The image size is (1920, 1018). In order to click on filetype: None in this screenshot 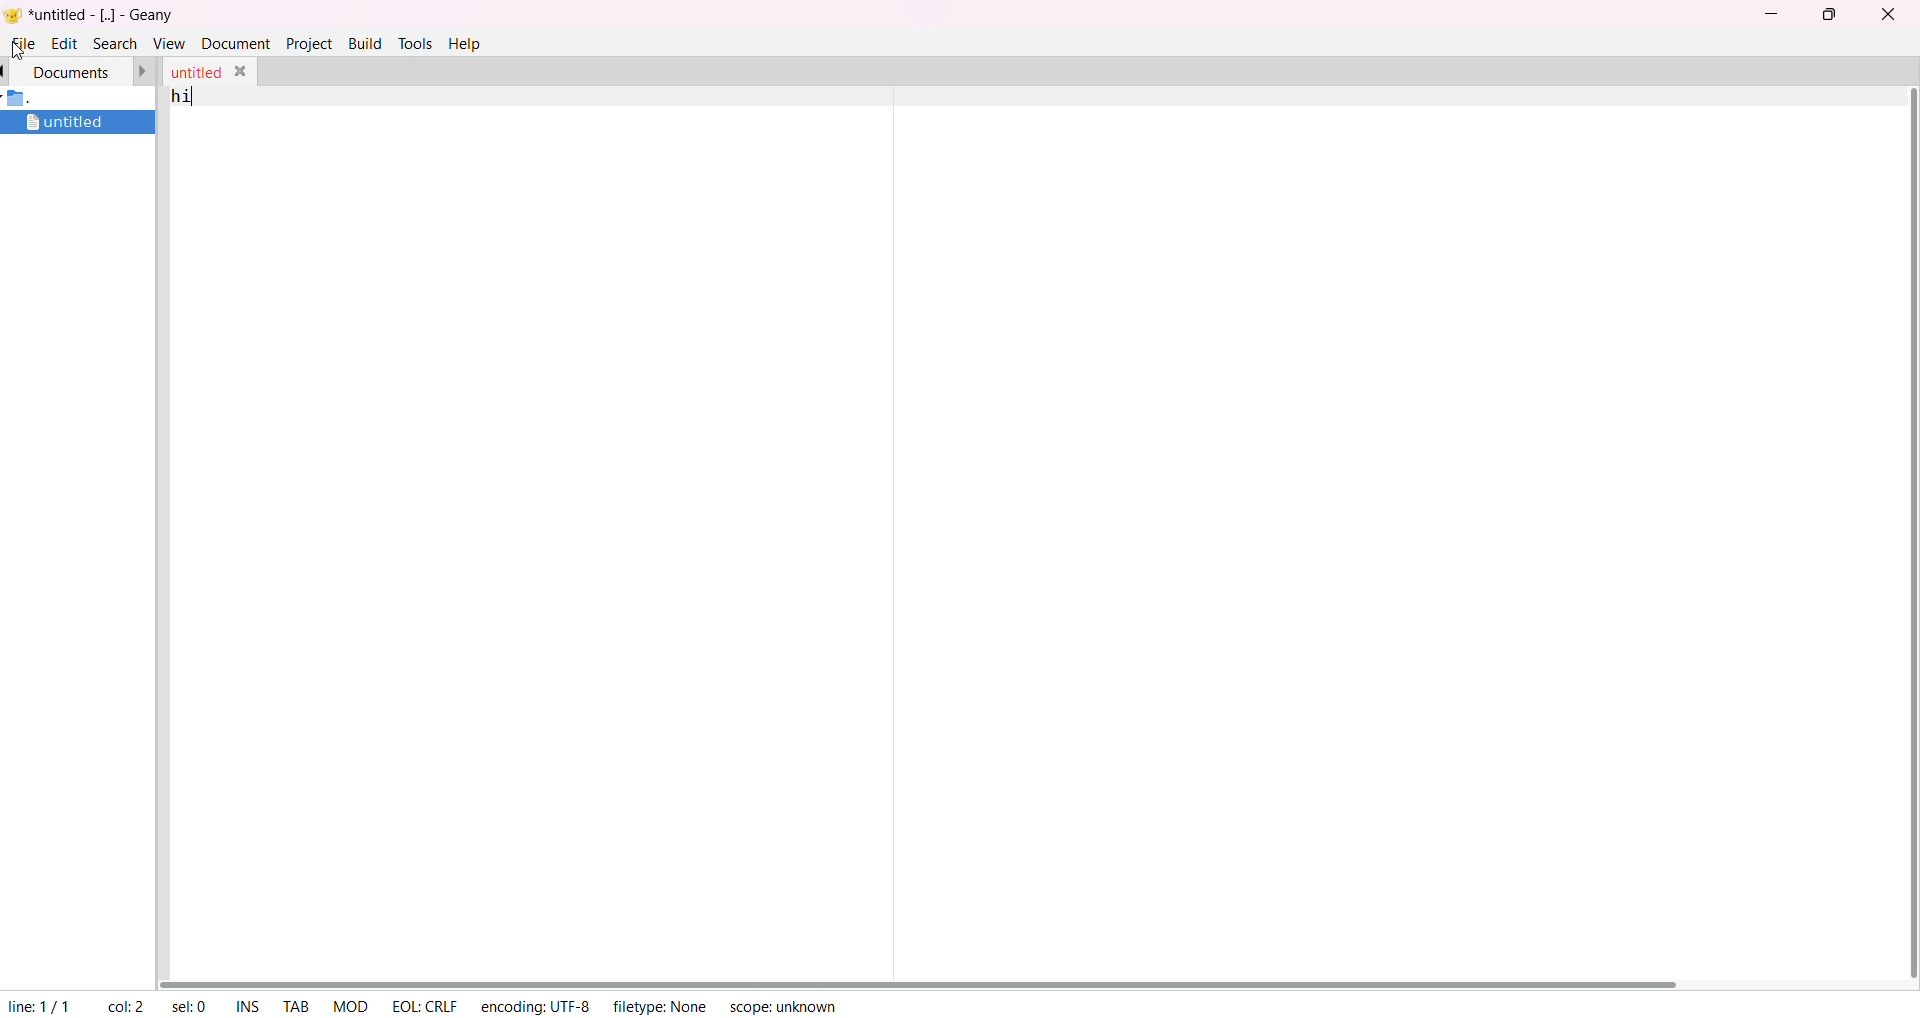, I will do `click(662, 1006)`.